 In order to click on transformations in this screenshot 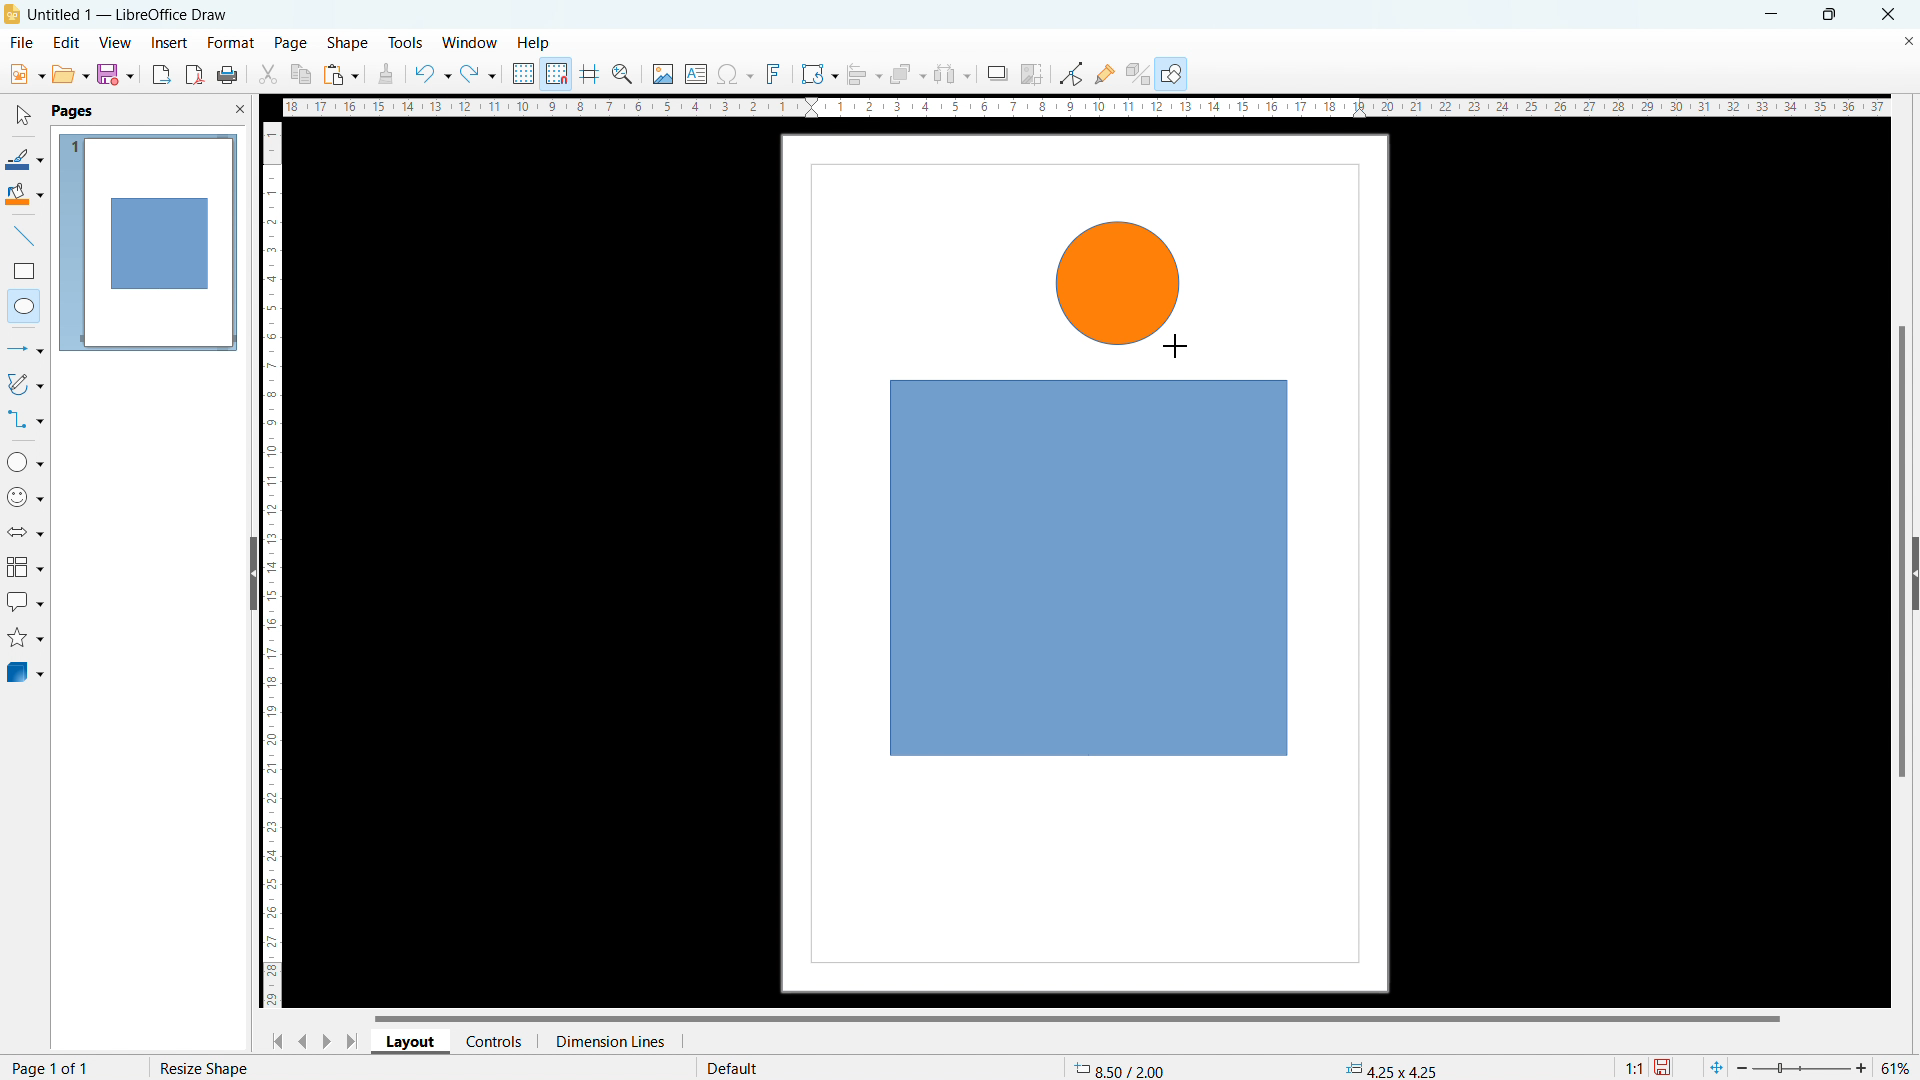, I will do `click(818, 74)`.